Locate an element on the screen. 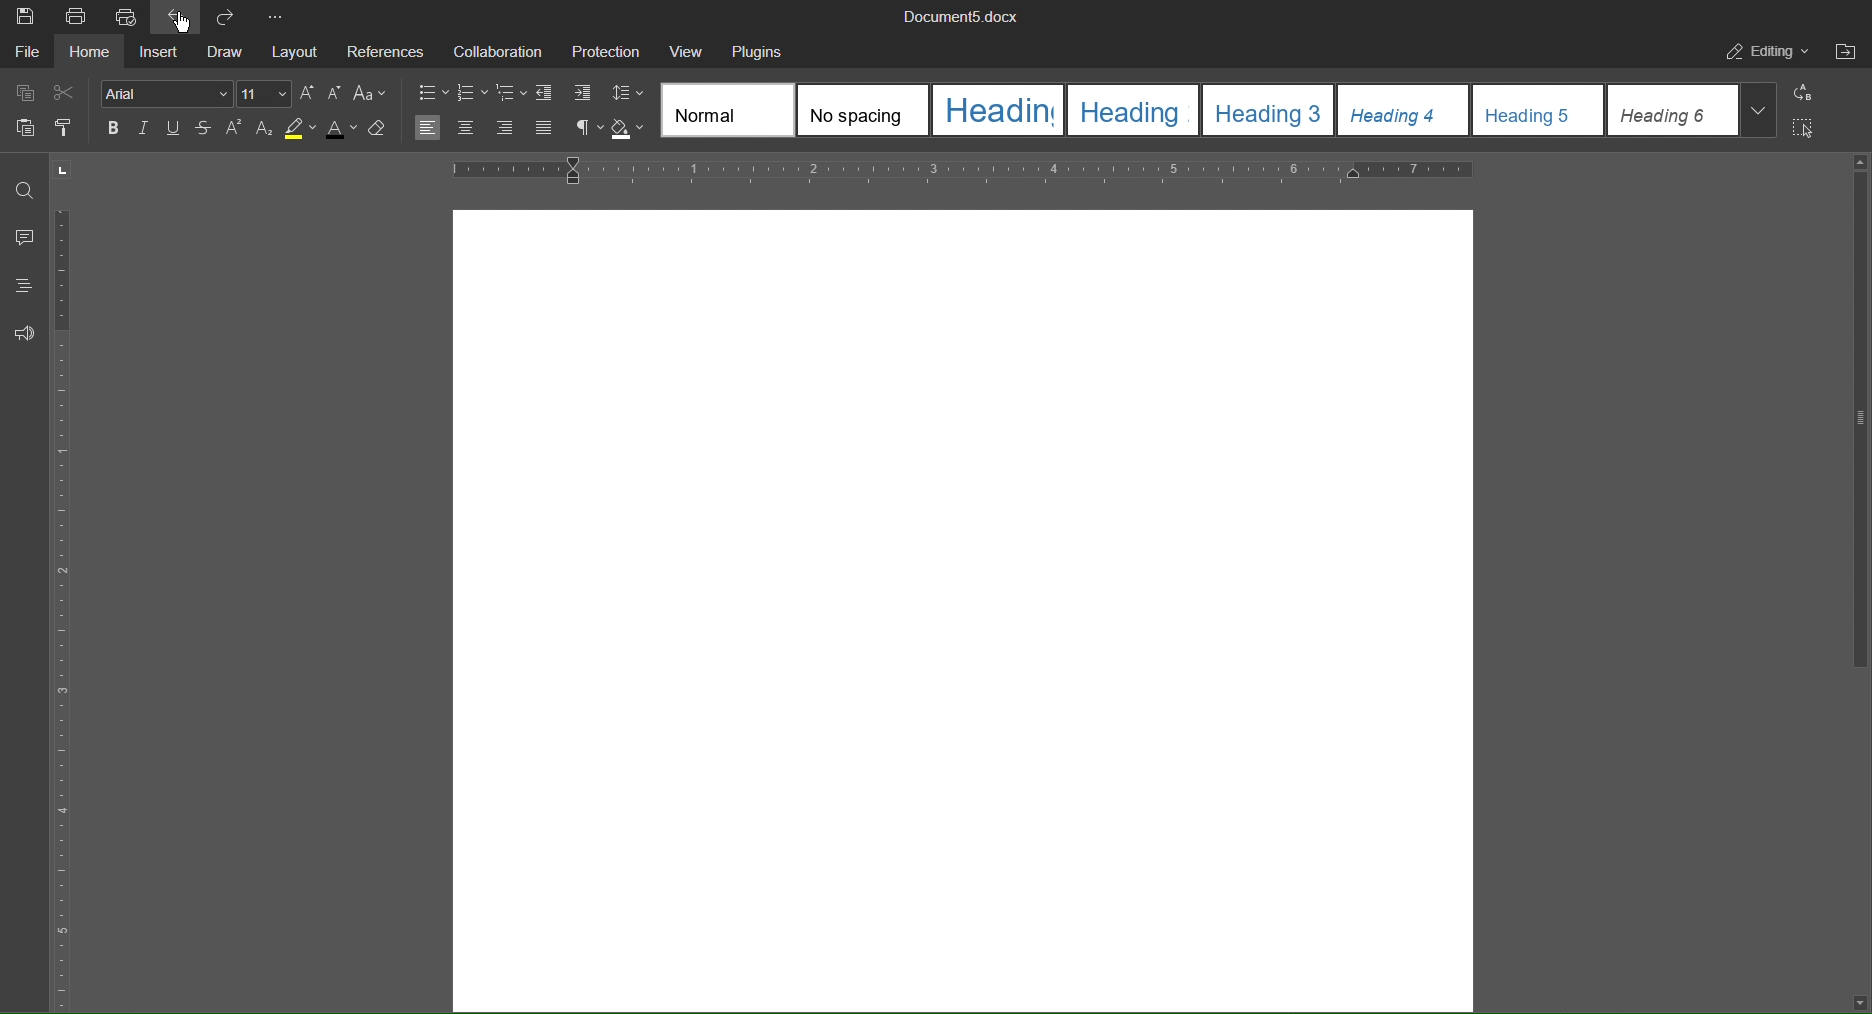 The width and height of the screenshot is (1872, 1014). bullets is located at coordinates (429, 93).